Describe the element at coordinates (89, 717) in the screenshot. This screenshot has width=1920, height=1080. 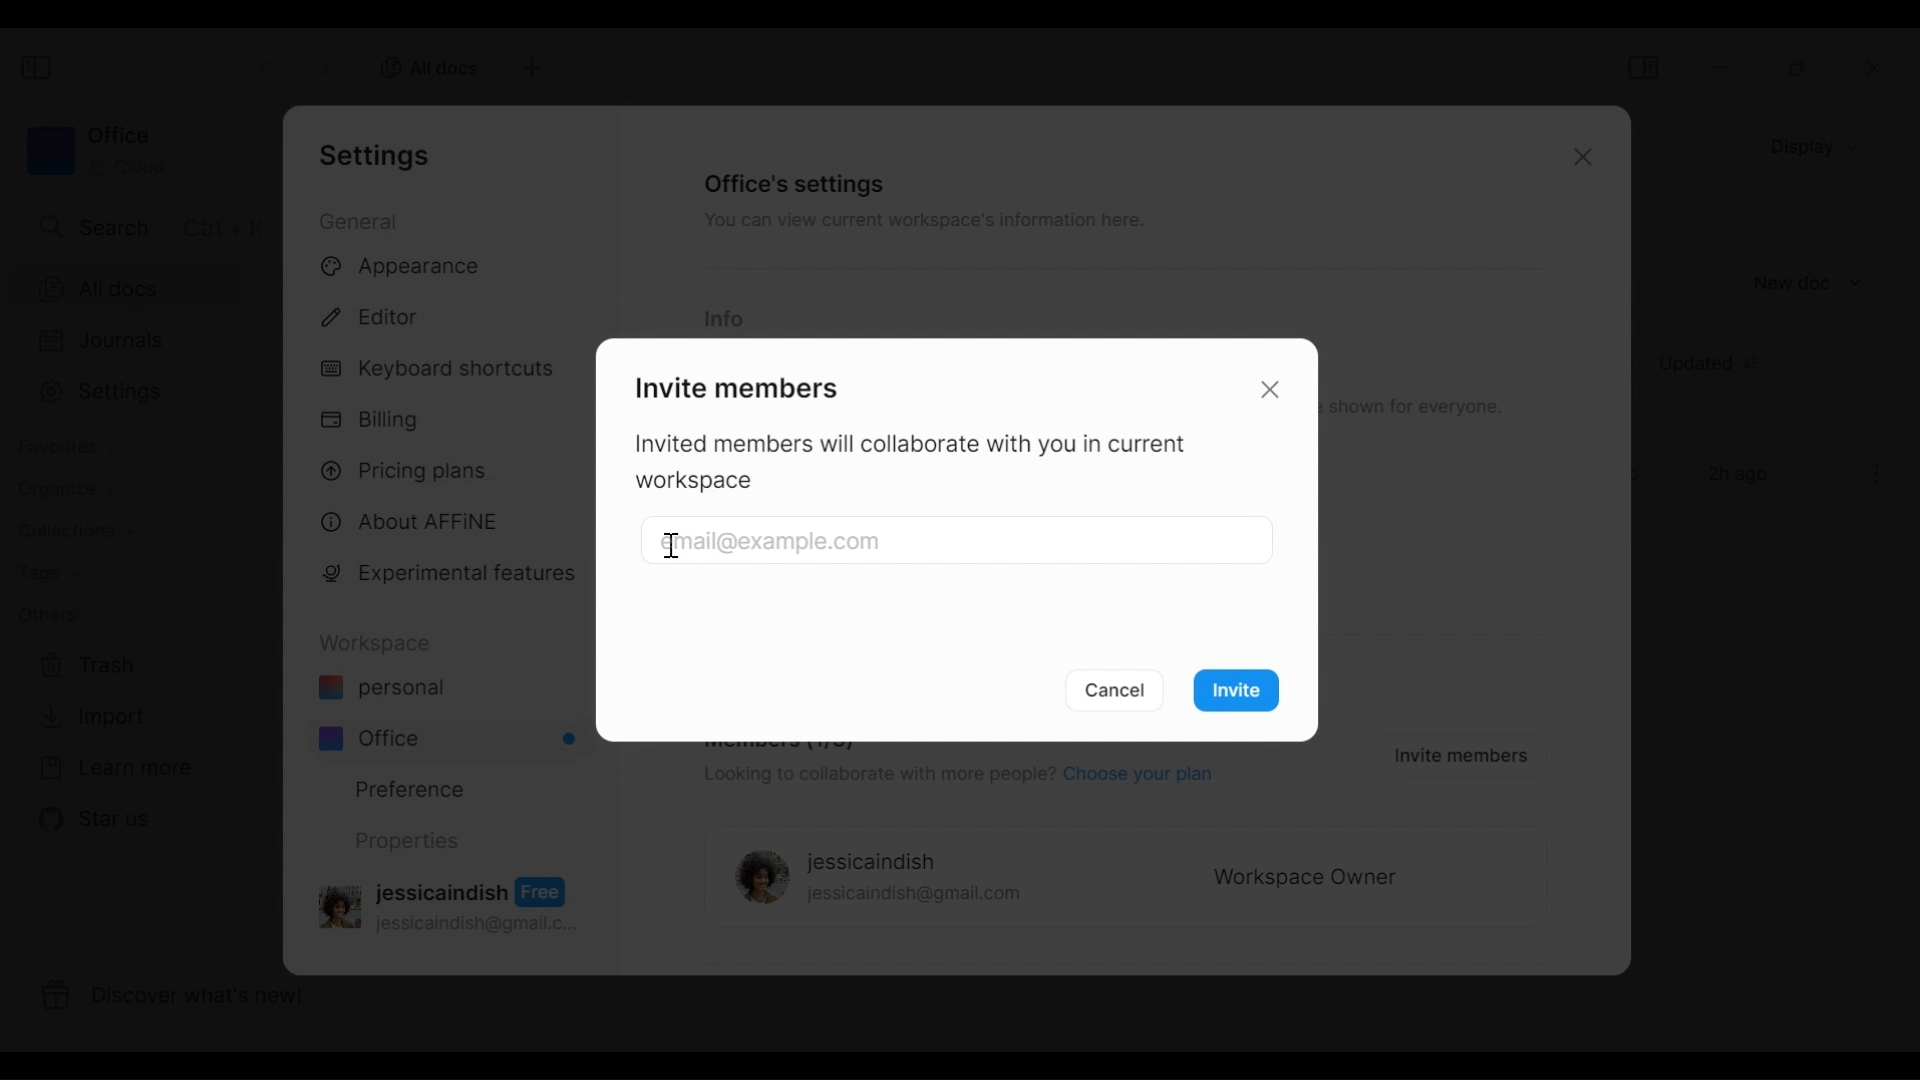
I see `Import` at that location.